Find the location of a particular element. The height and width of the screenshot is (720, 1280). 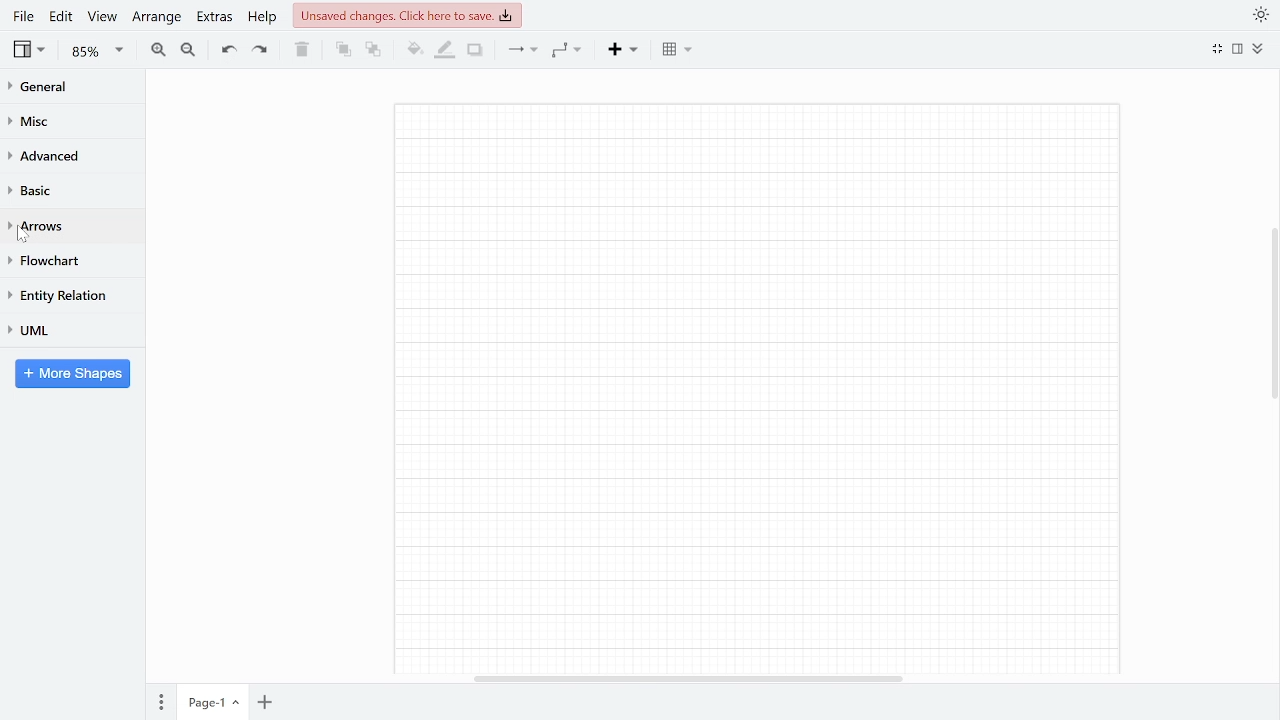

Appearence is located at coordinates (1257, 16).